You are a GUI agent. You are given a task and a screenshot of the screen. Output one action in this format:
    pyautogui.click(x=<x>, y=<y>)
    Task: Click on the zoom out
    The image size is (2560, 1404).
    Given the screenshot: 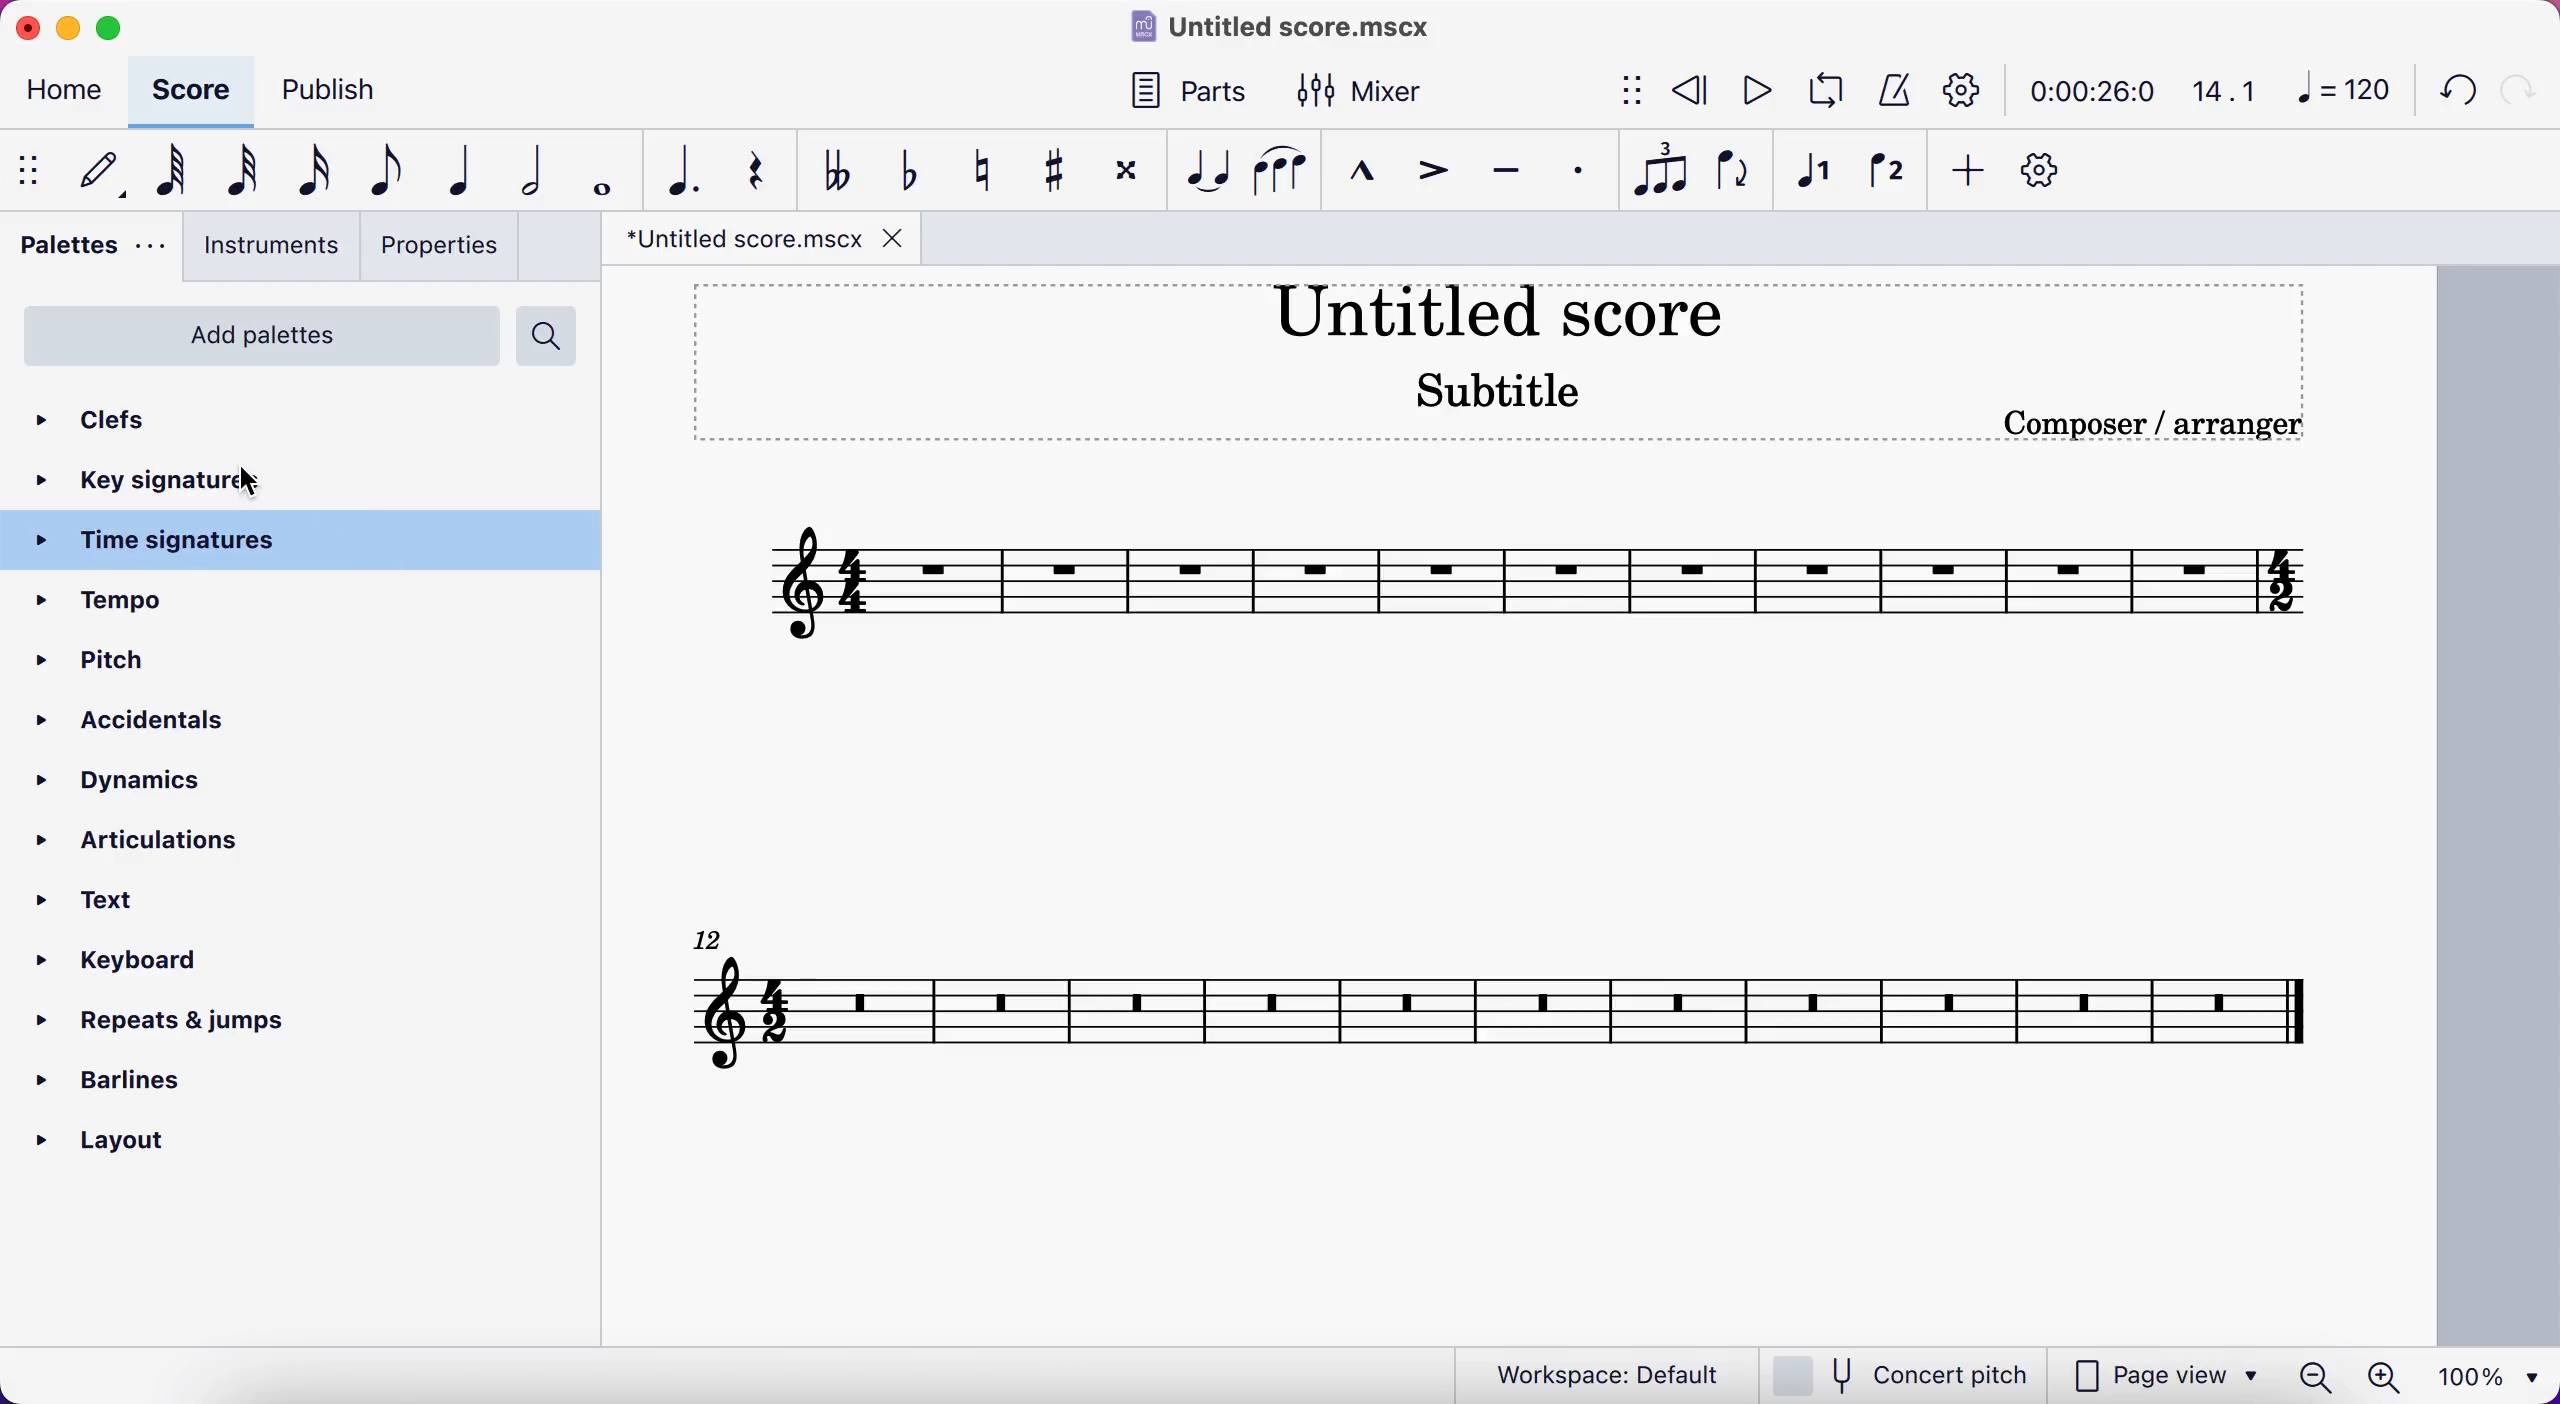 What is the action you would take?
    pyautogui.click(x=2314, y=1376)
    